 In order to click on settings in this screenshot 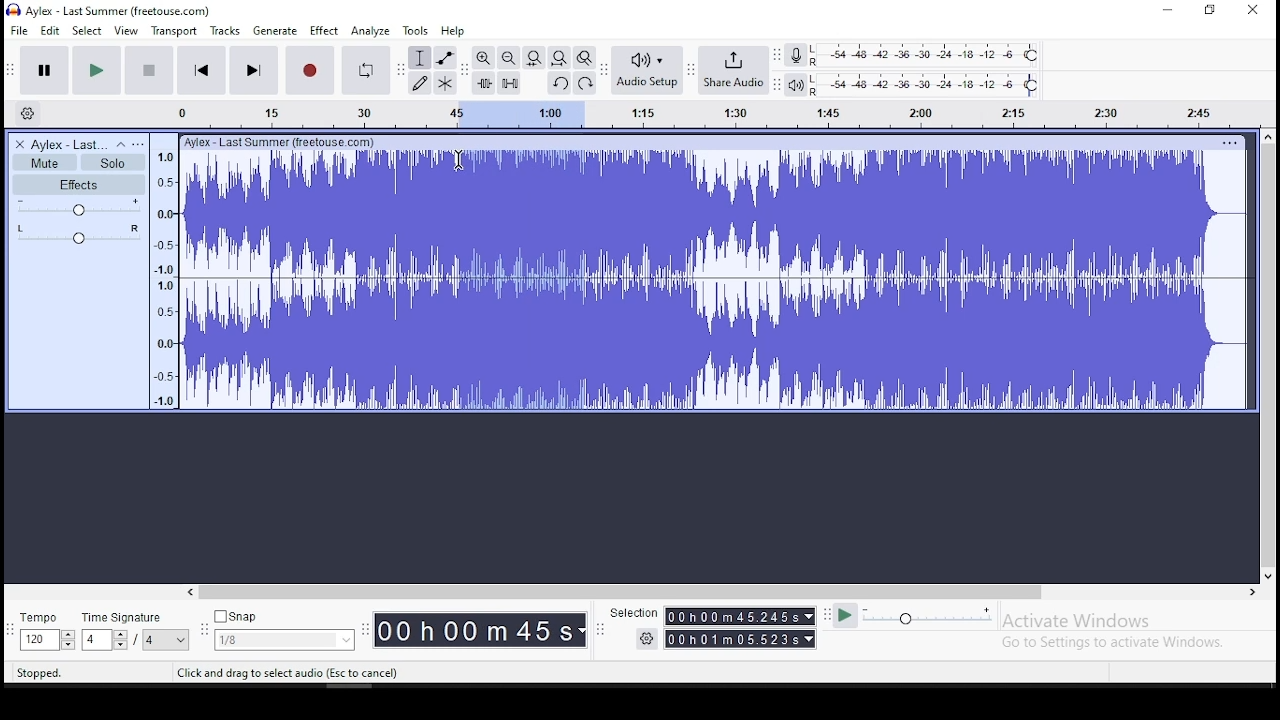, I will do `click(635, 639)`.